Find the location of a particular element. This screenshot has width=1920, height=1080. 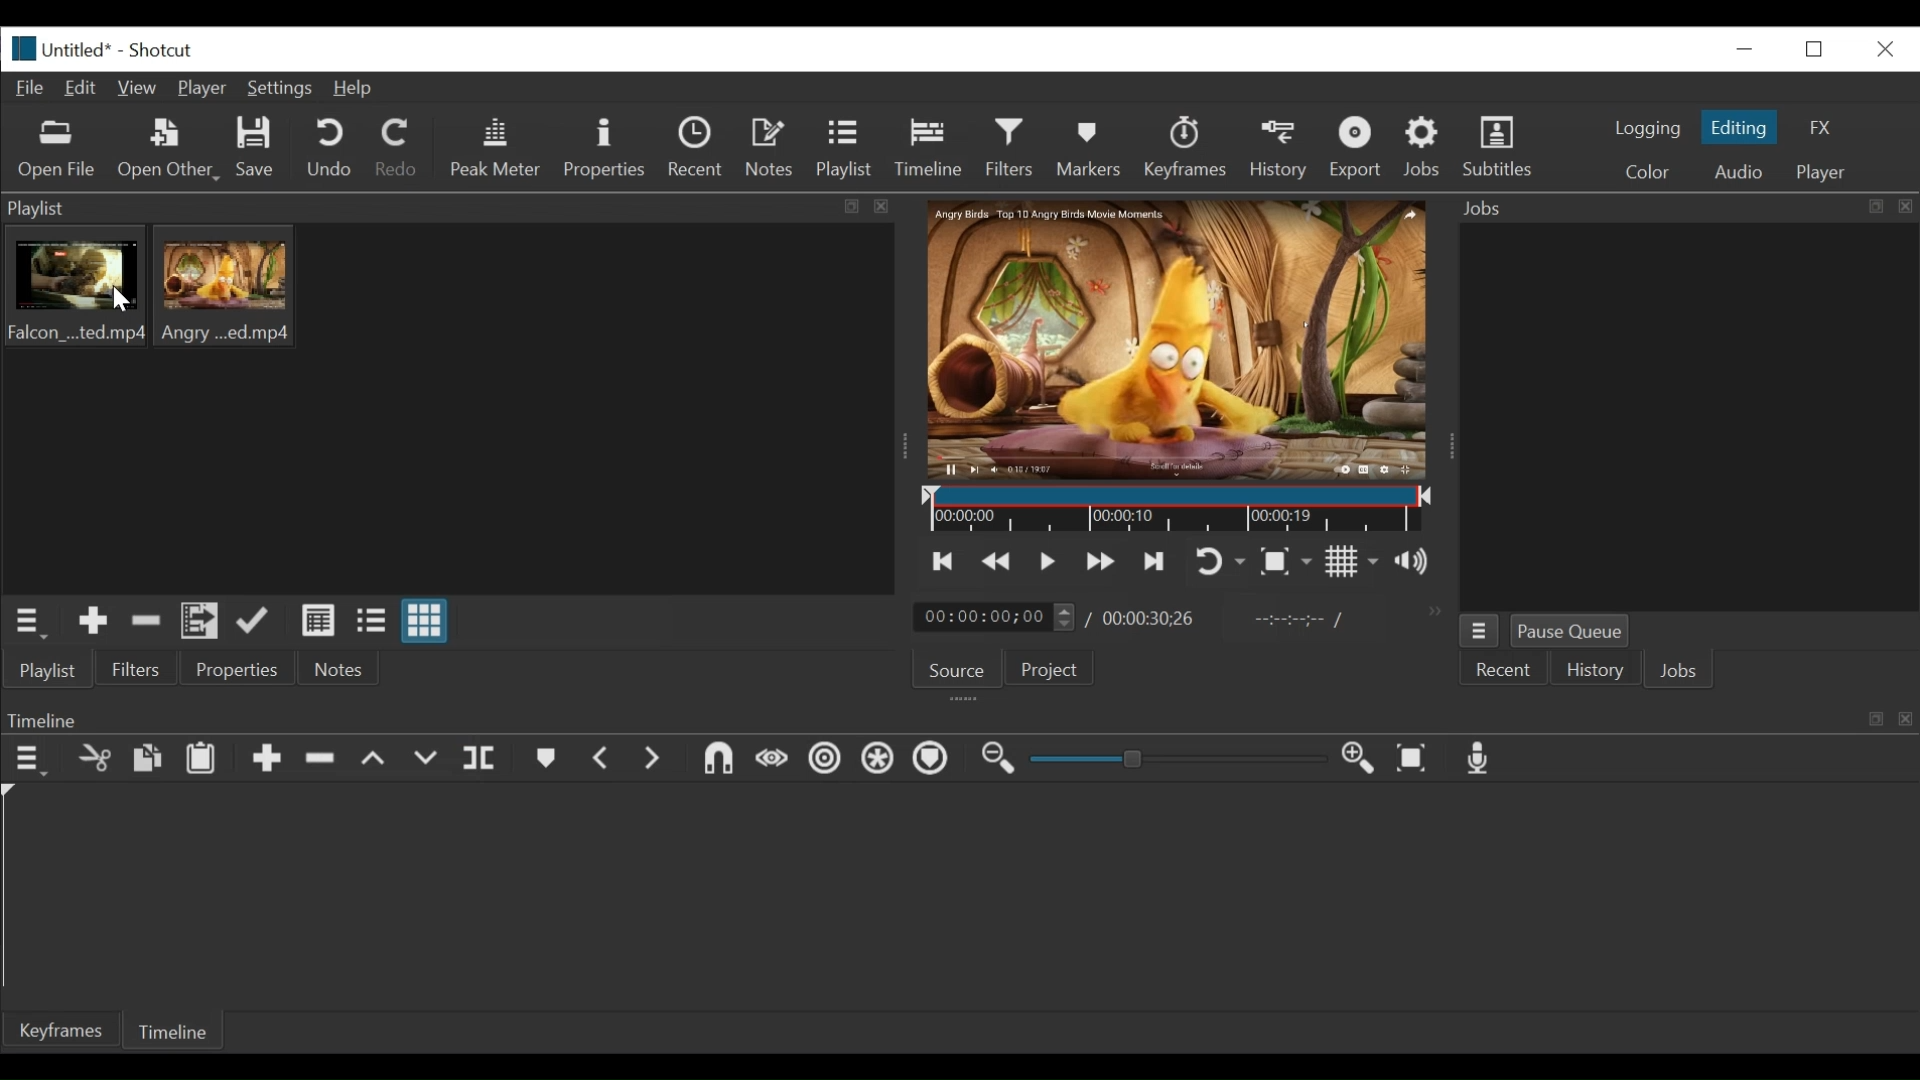

Recent is located at coordinates (700, 150).